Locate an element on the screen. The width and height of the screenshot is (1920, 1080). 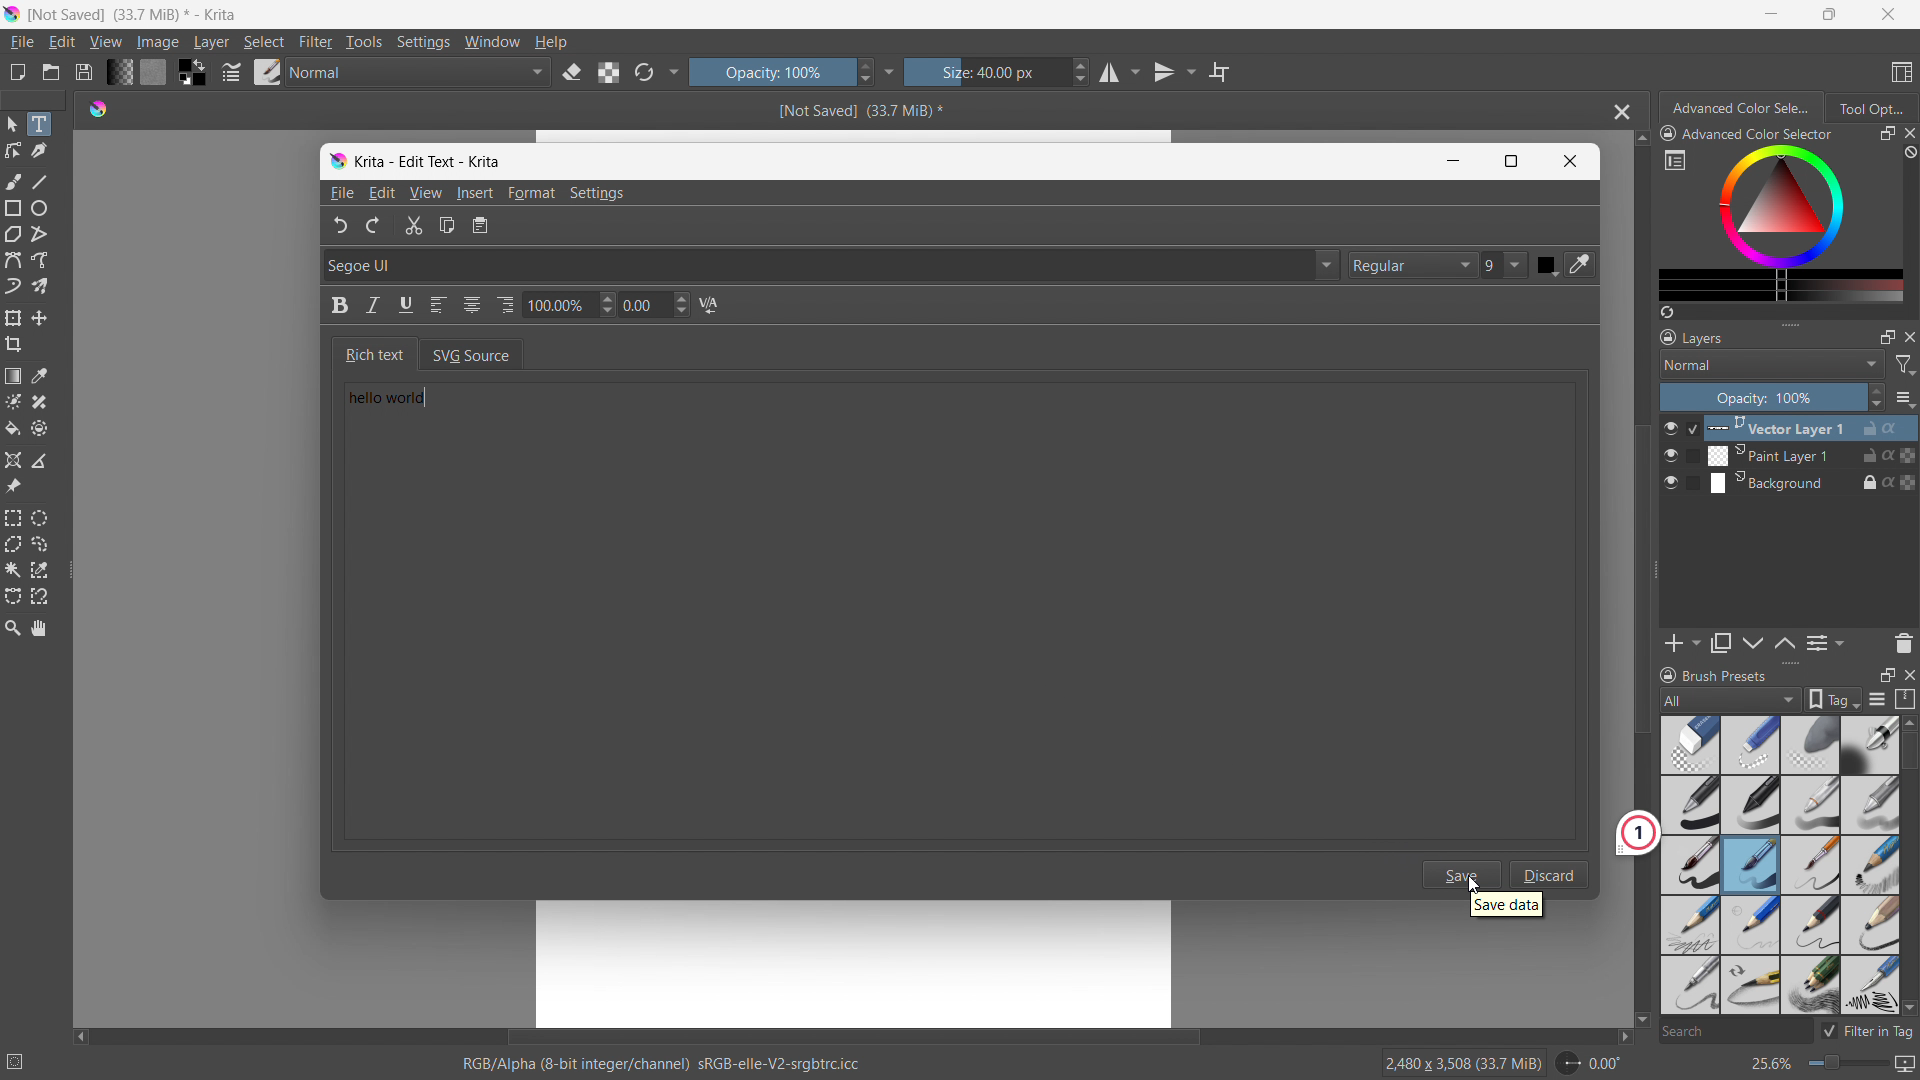
select is located at coordinates (263, 42).